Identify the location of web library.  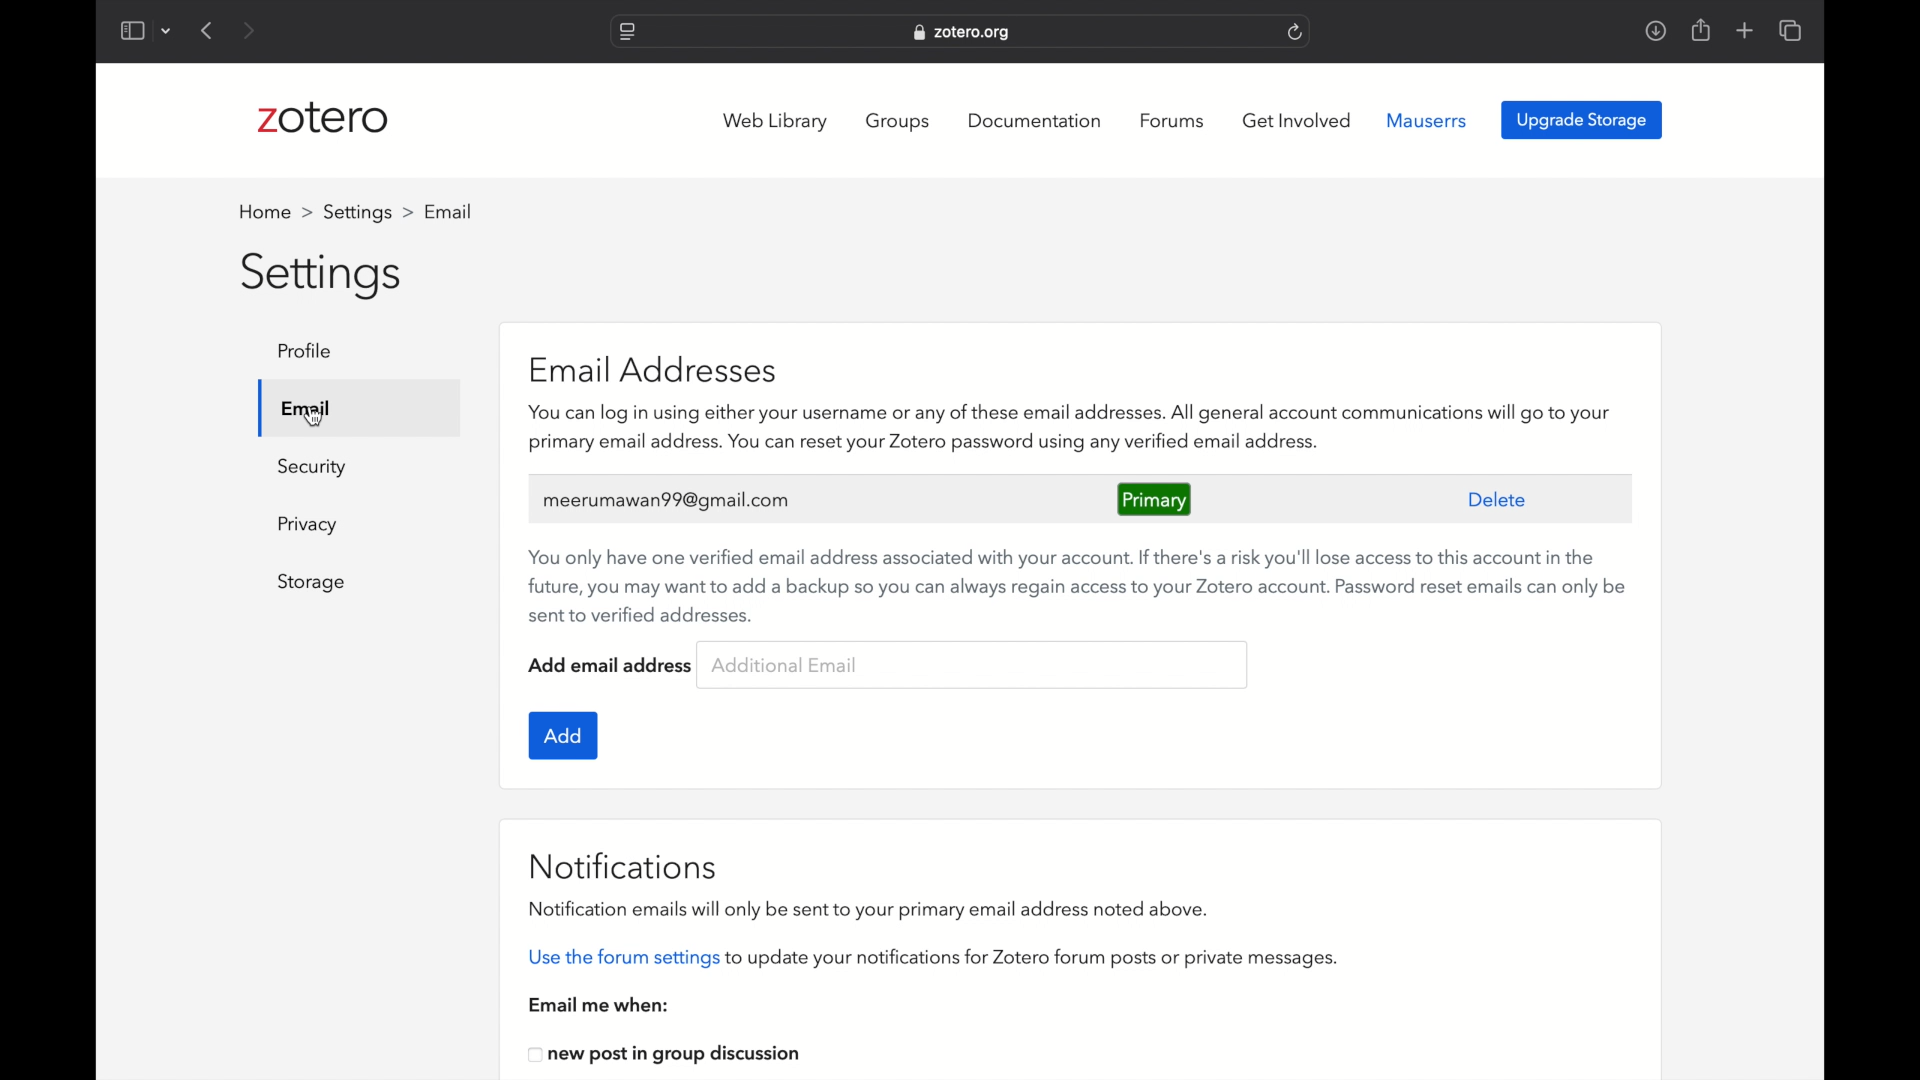
(776, 122).